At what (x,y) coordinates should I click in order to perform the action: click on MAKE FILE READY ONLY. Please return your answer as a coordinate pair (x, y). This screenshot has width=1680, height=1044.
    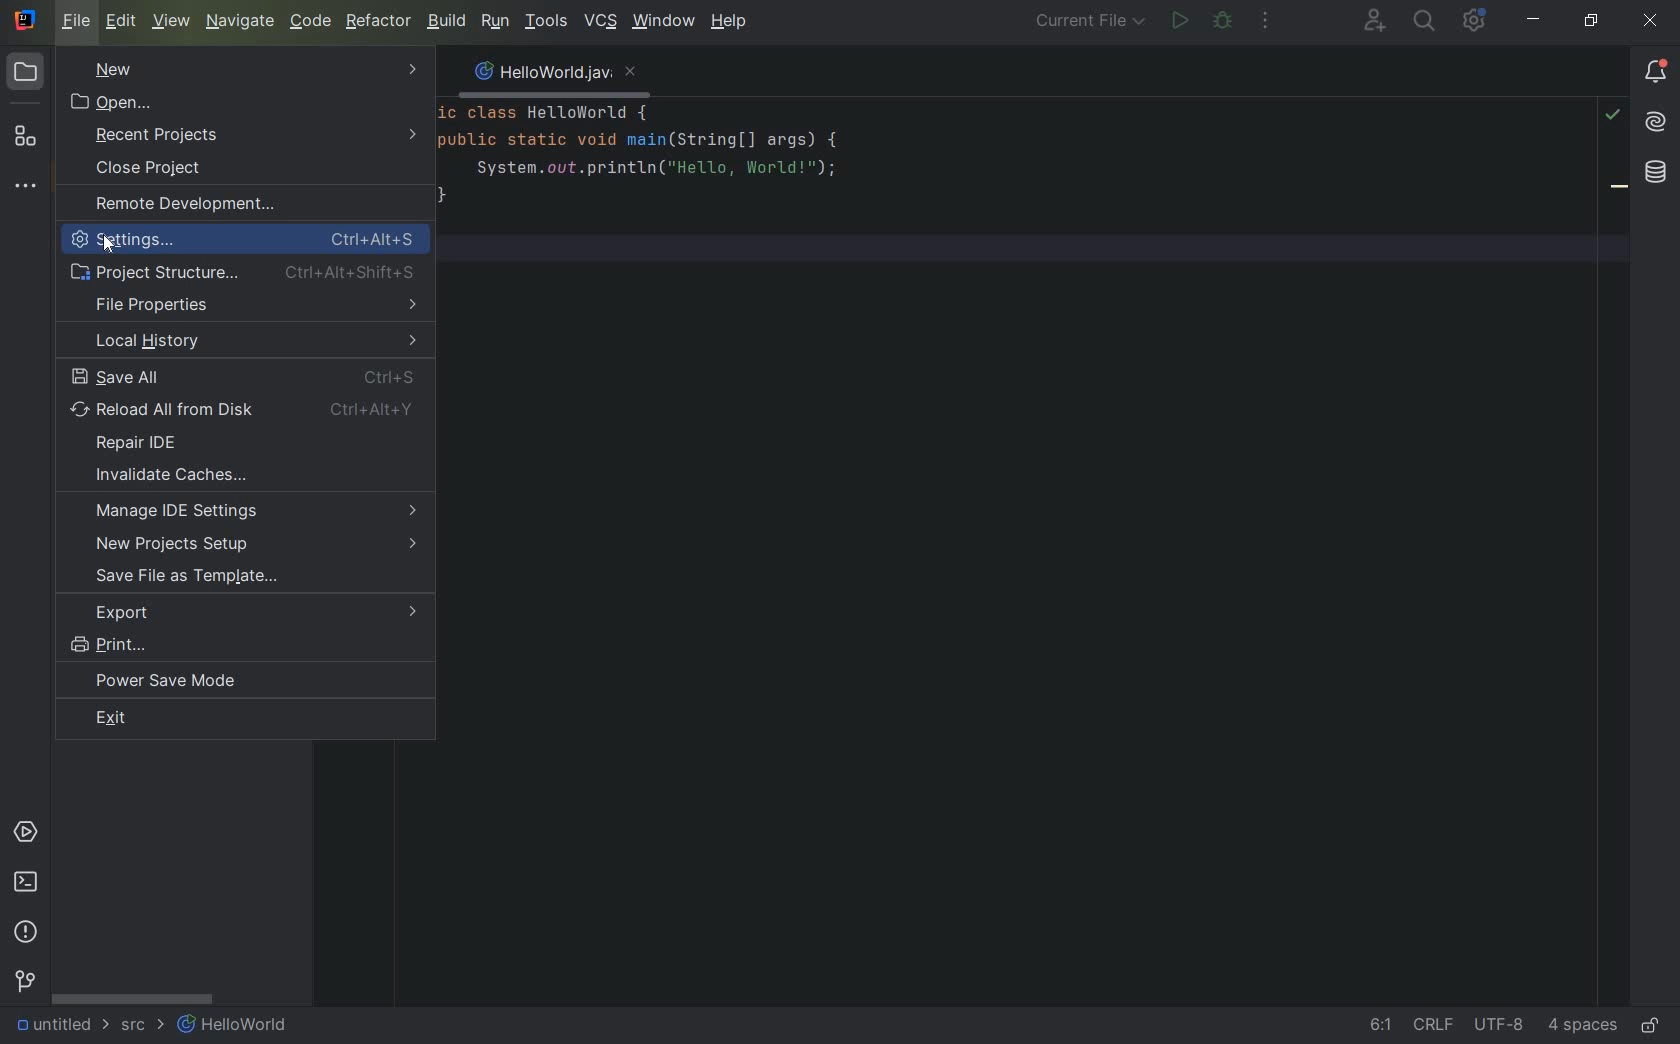
    Looking at the image, I should click on (1651, 1027).